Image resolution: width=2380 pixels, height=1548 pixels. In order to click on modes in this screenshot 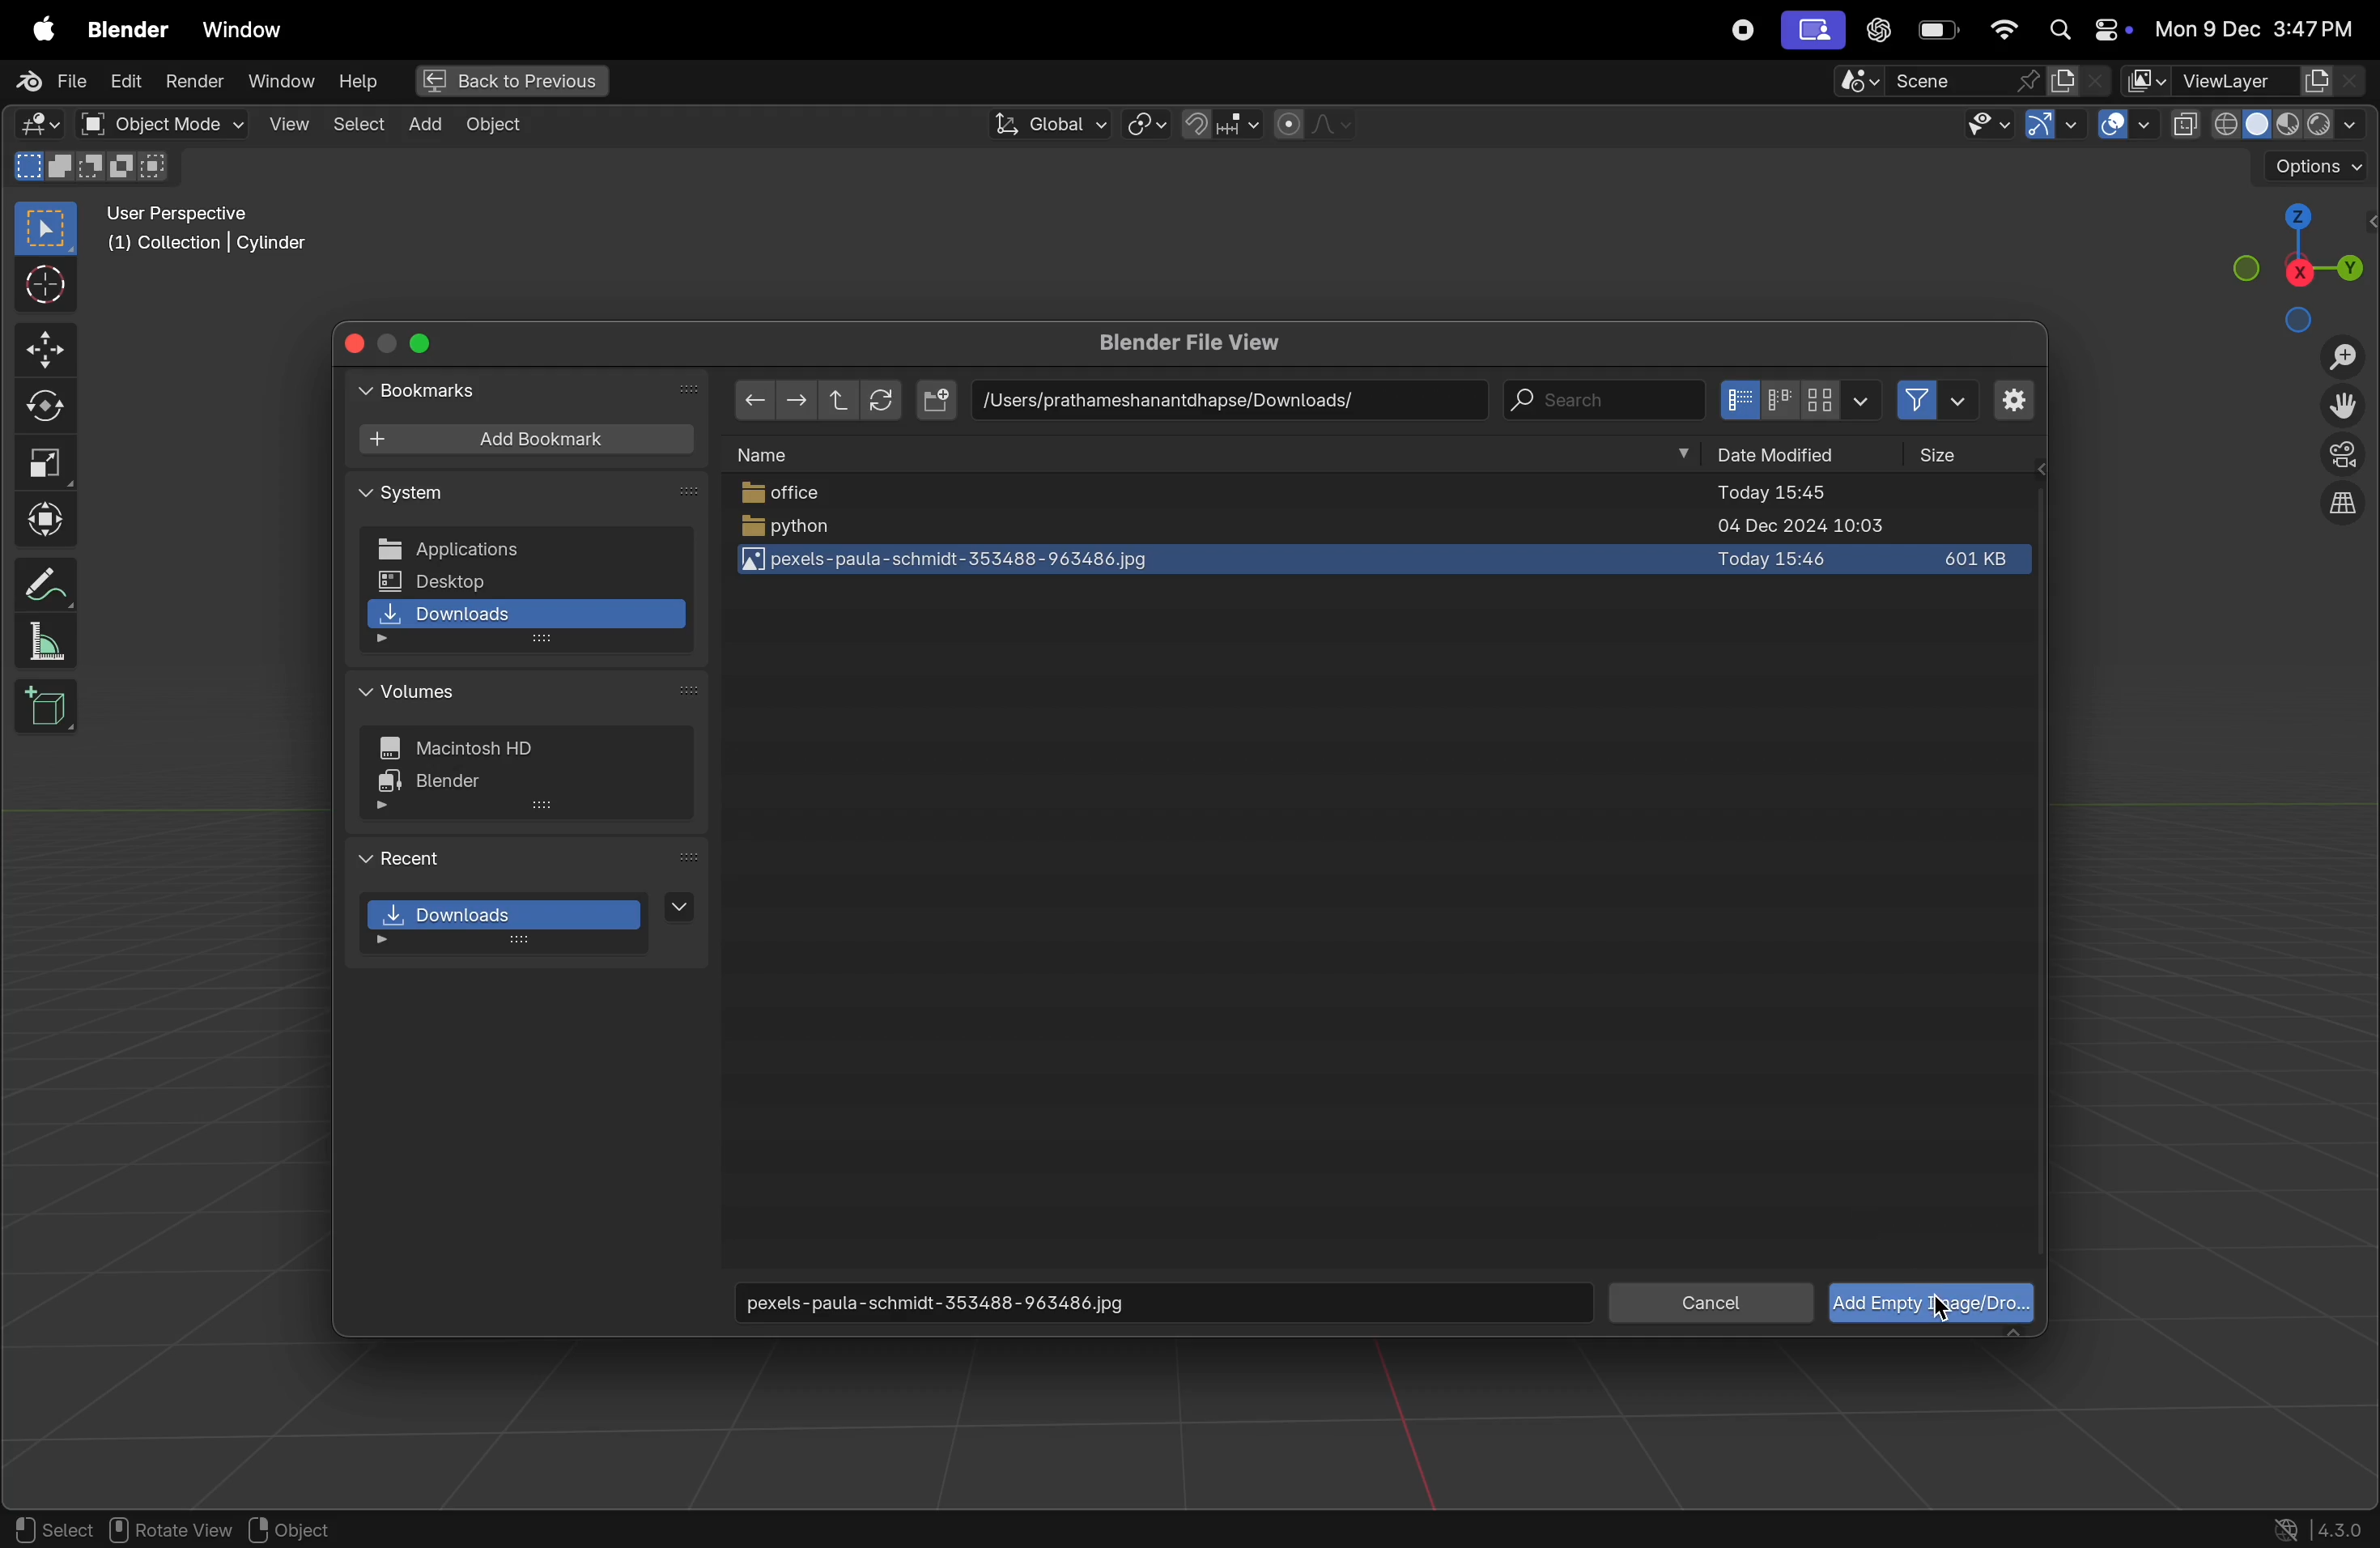, I will do `click(97, 168)`.